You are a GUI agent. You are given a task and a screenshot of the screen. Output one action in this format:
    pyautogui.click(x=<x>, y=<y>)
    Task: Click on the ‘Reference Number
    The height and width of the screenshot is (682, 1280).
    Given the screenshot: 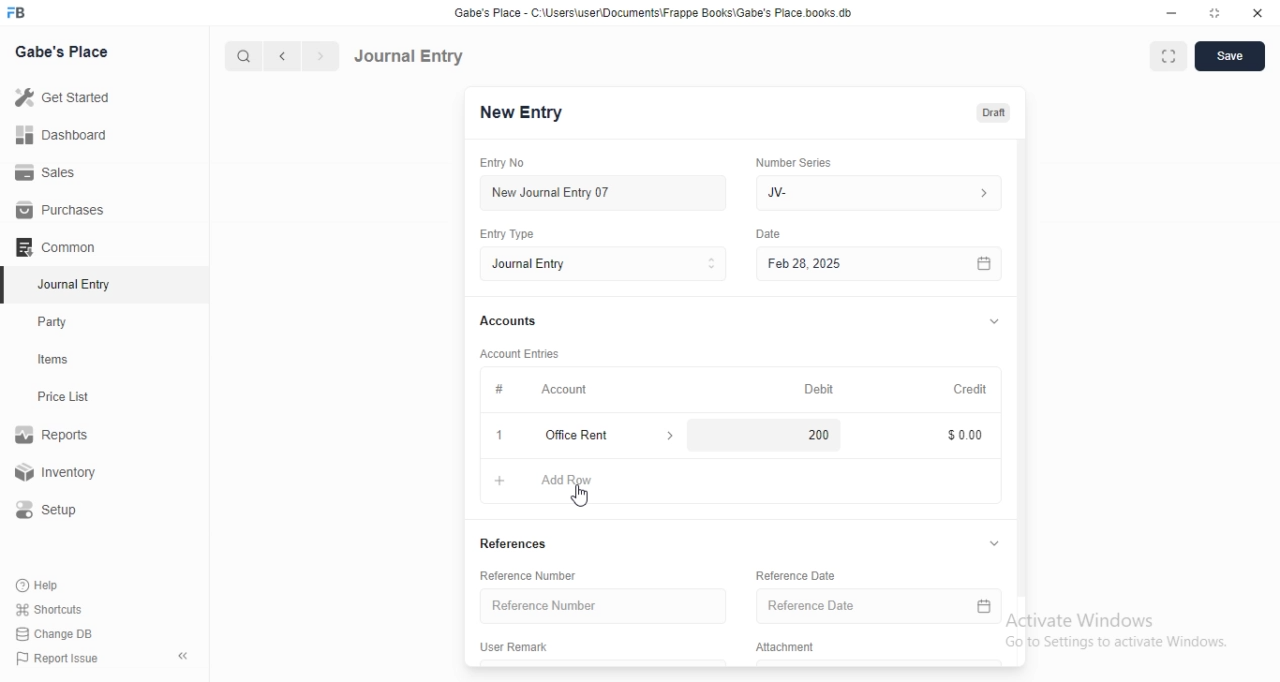 What is the action you would take?
    pyautogui.click(x=529, y=575)
    